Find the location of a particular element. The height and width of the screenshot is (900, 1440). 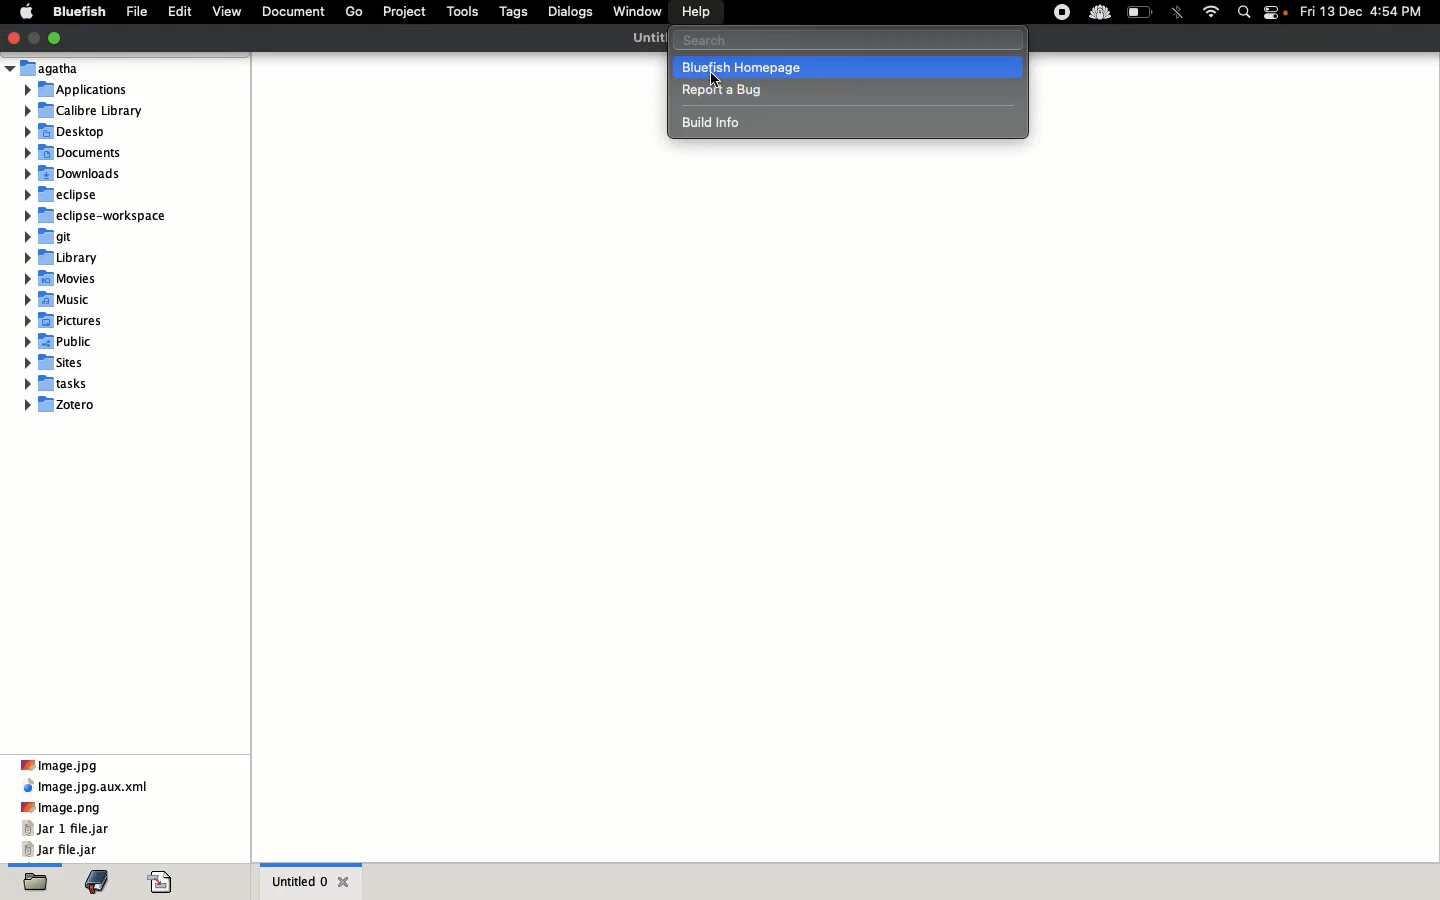

Window is located at coordinates (634, 11).